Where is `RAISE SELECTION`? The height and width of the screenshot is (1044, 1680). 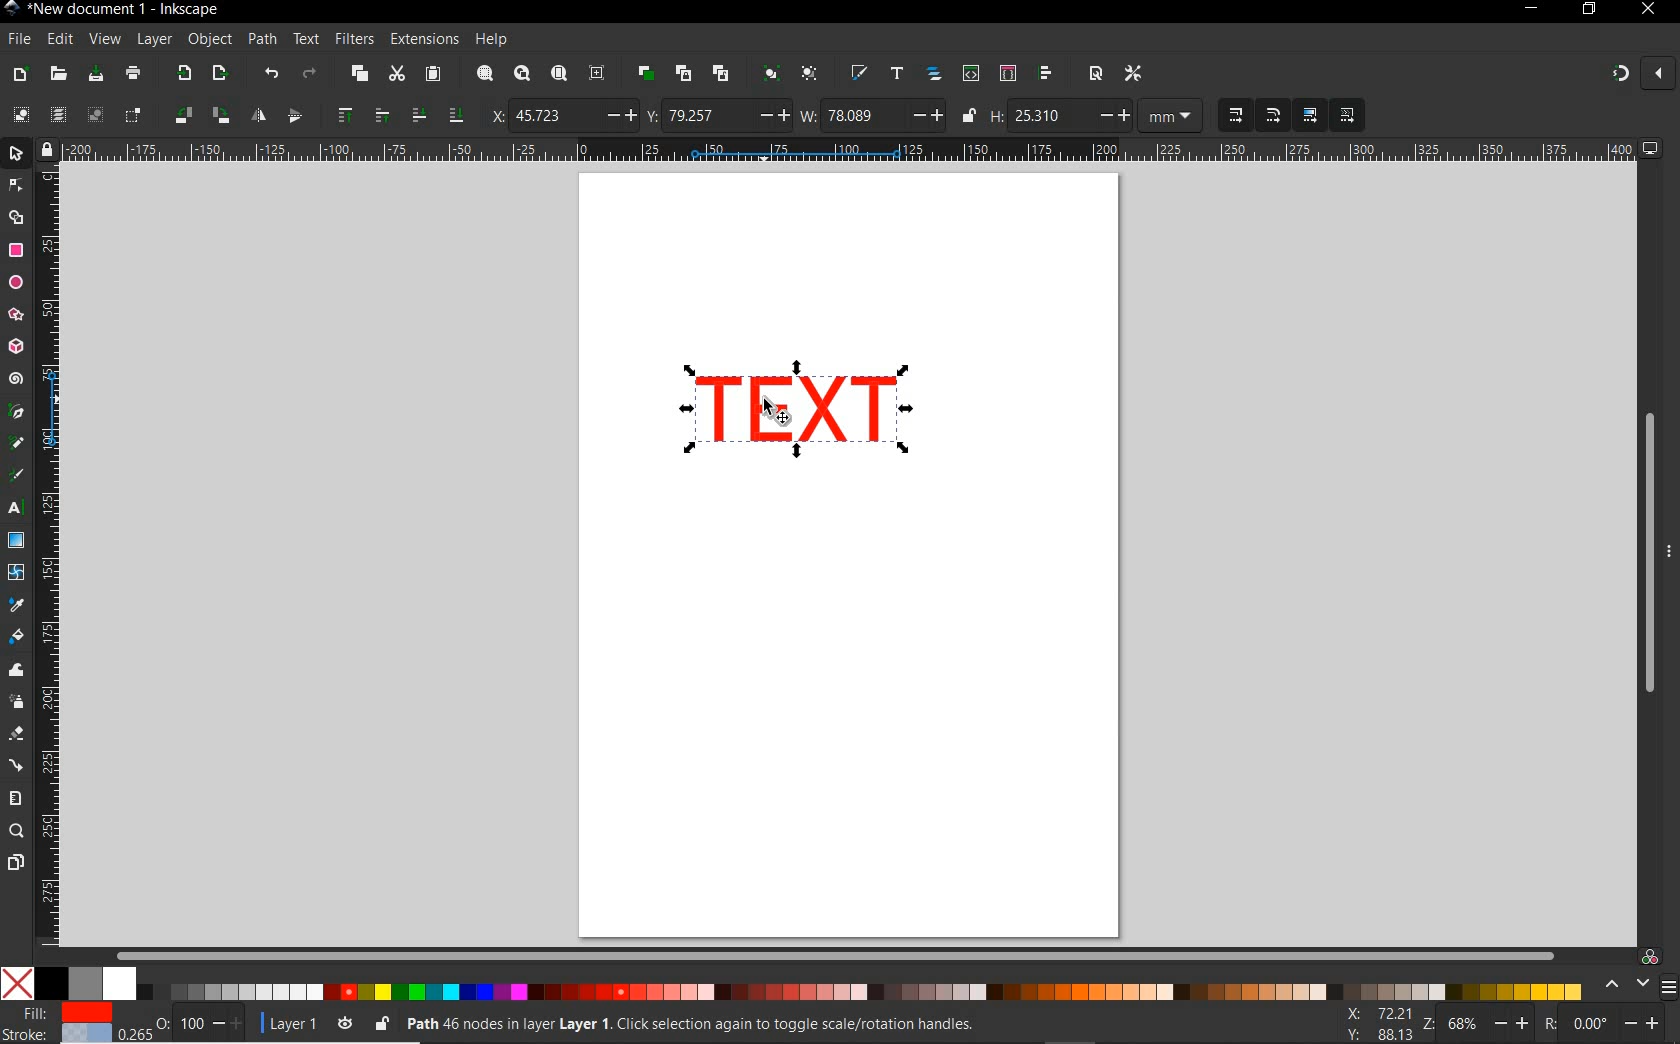
RAISE SELECTION is located at coordinates (357, 114).